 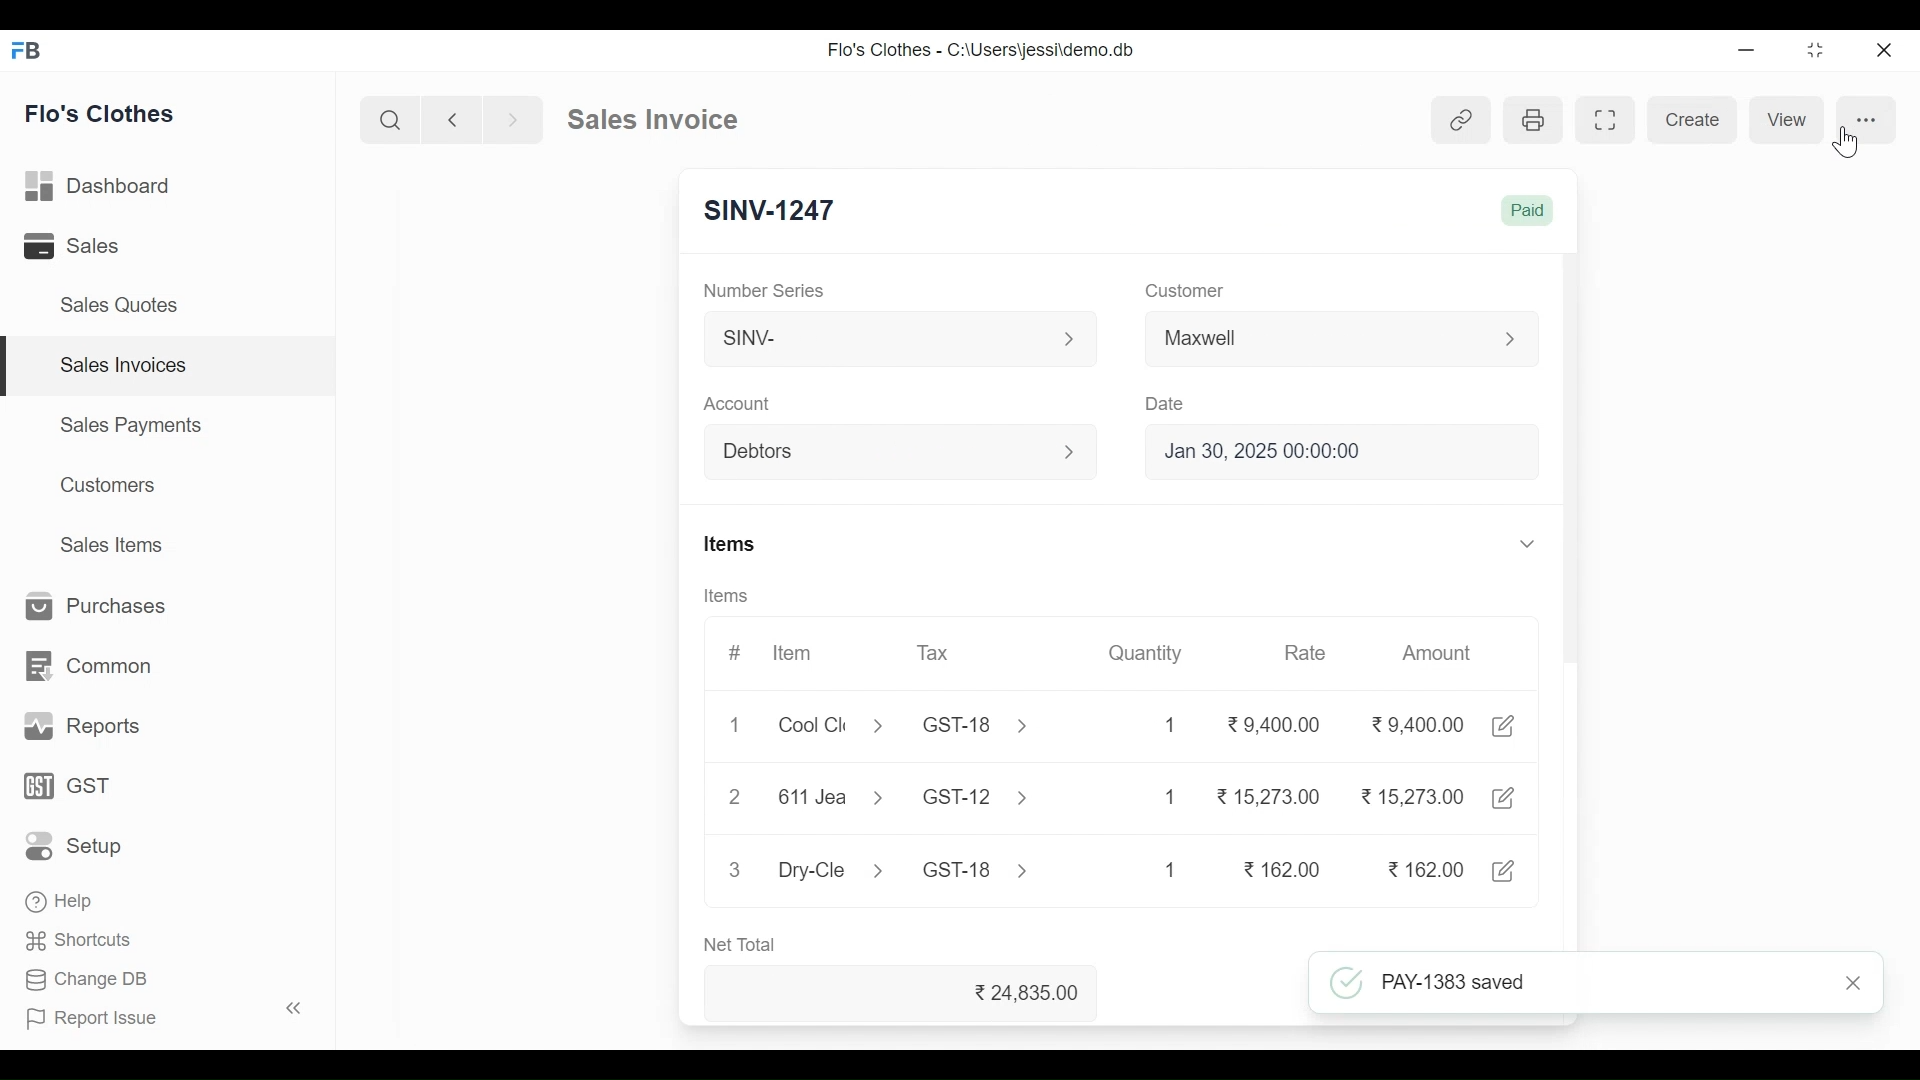 What do you see at coordinates (1507, 870) in the screenshot?
I see `Edit` at bounding box center [1507, 870].